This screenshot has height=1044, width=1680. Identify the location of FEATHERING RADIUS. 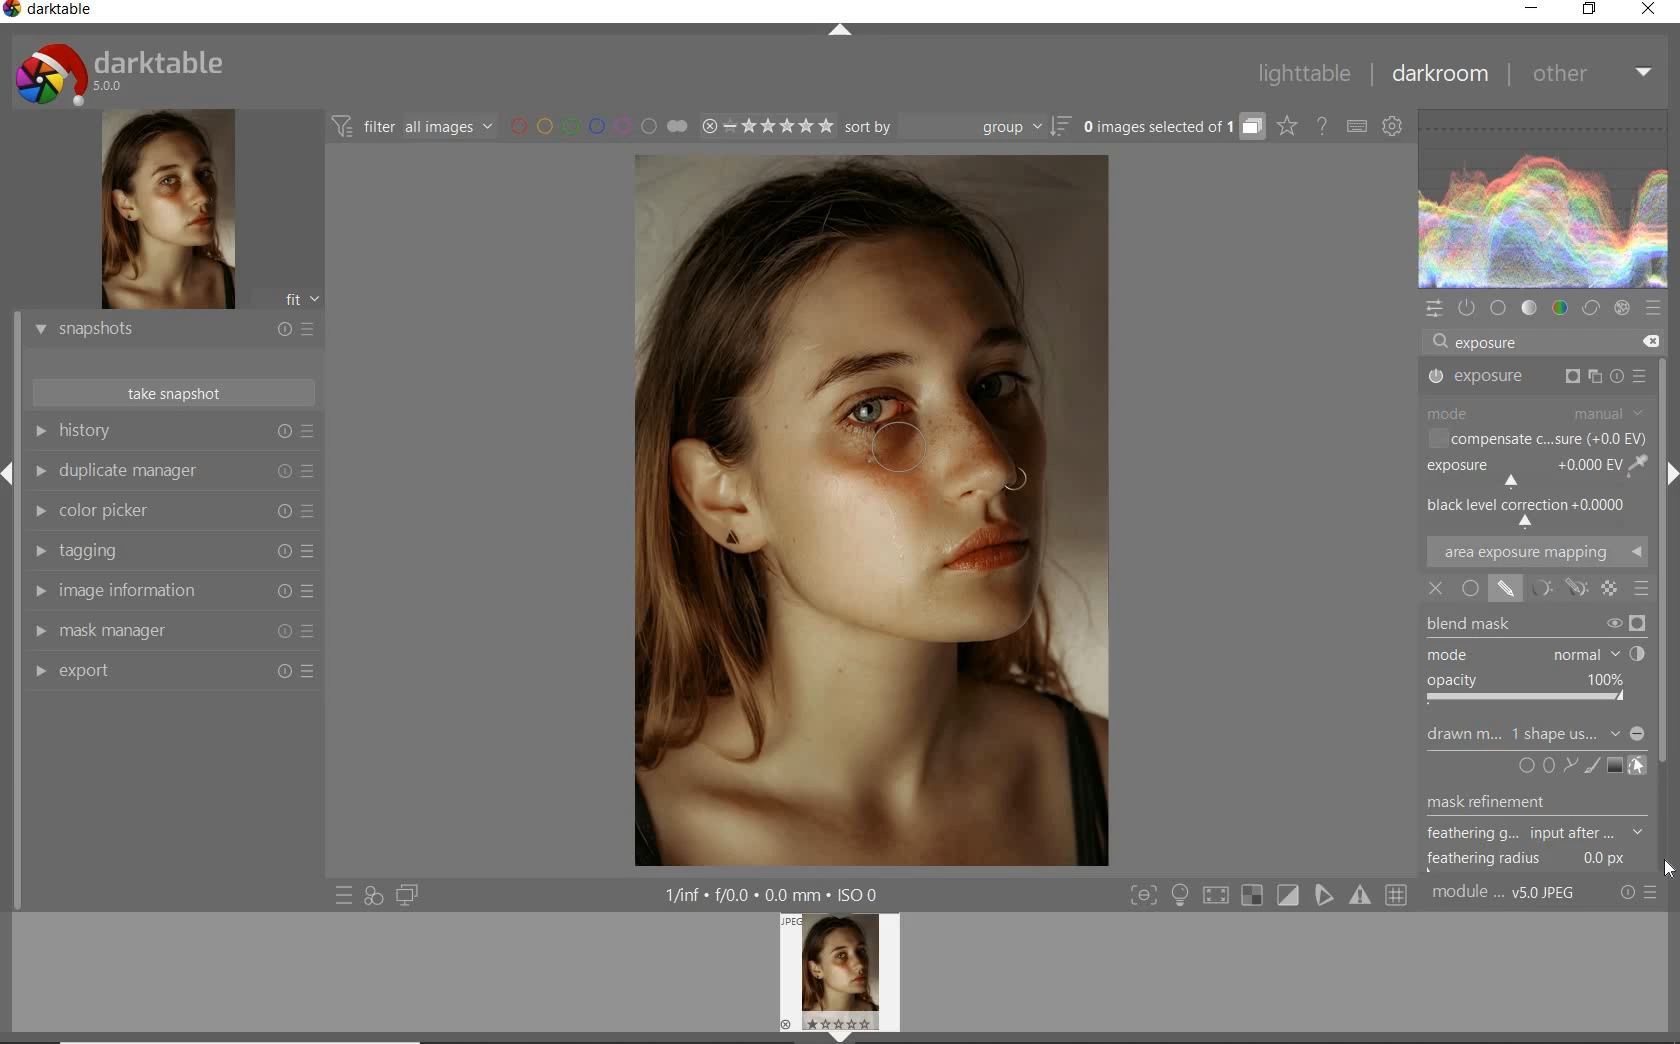
(1533, 859).